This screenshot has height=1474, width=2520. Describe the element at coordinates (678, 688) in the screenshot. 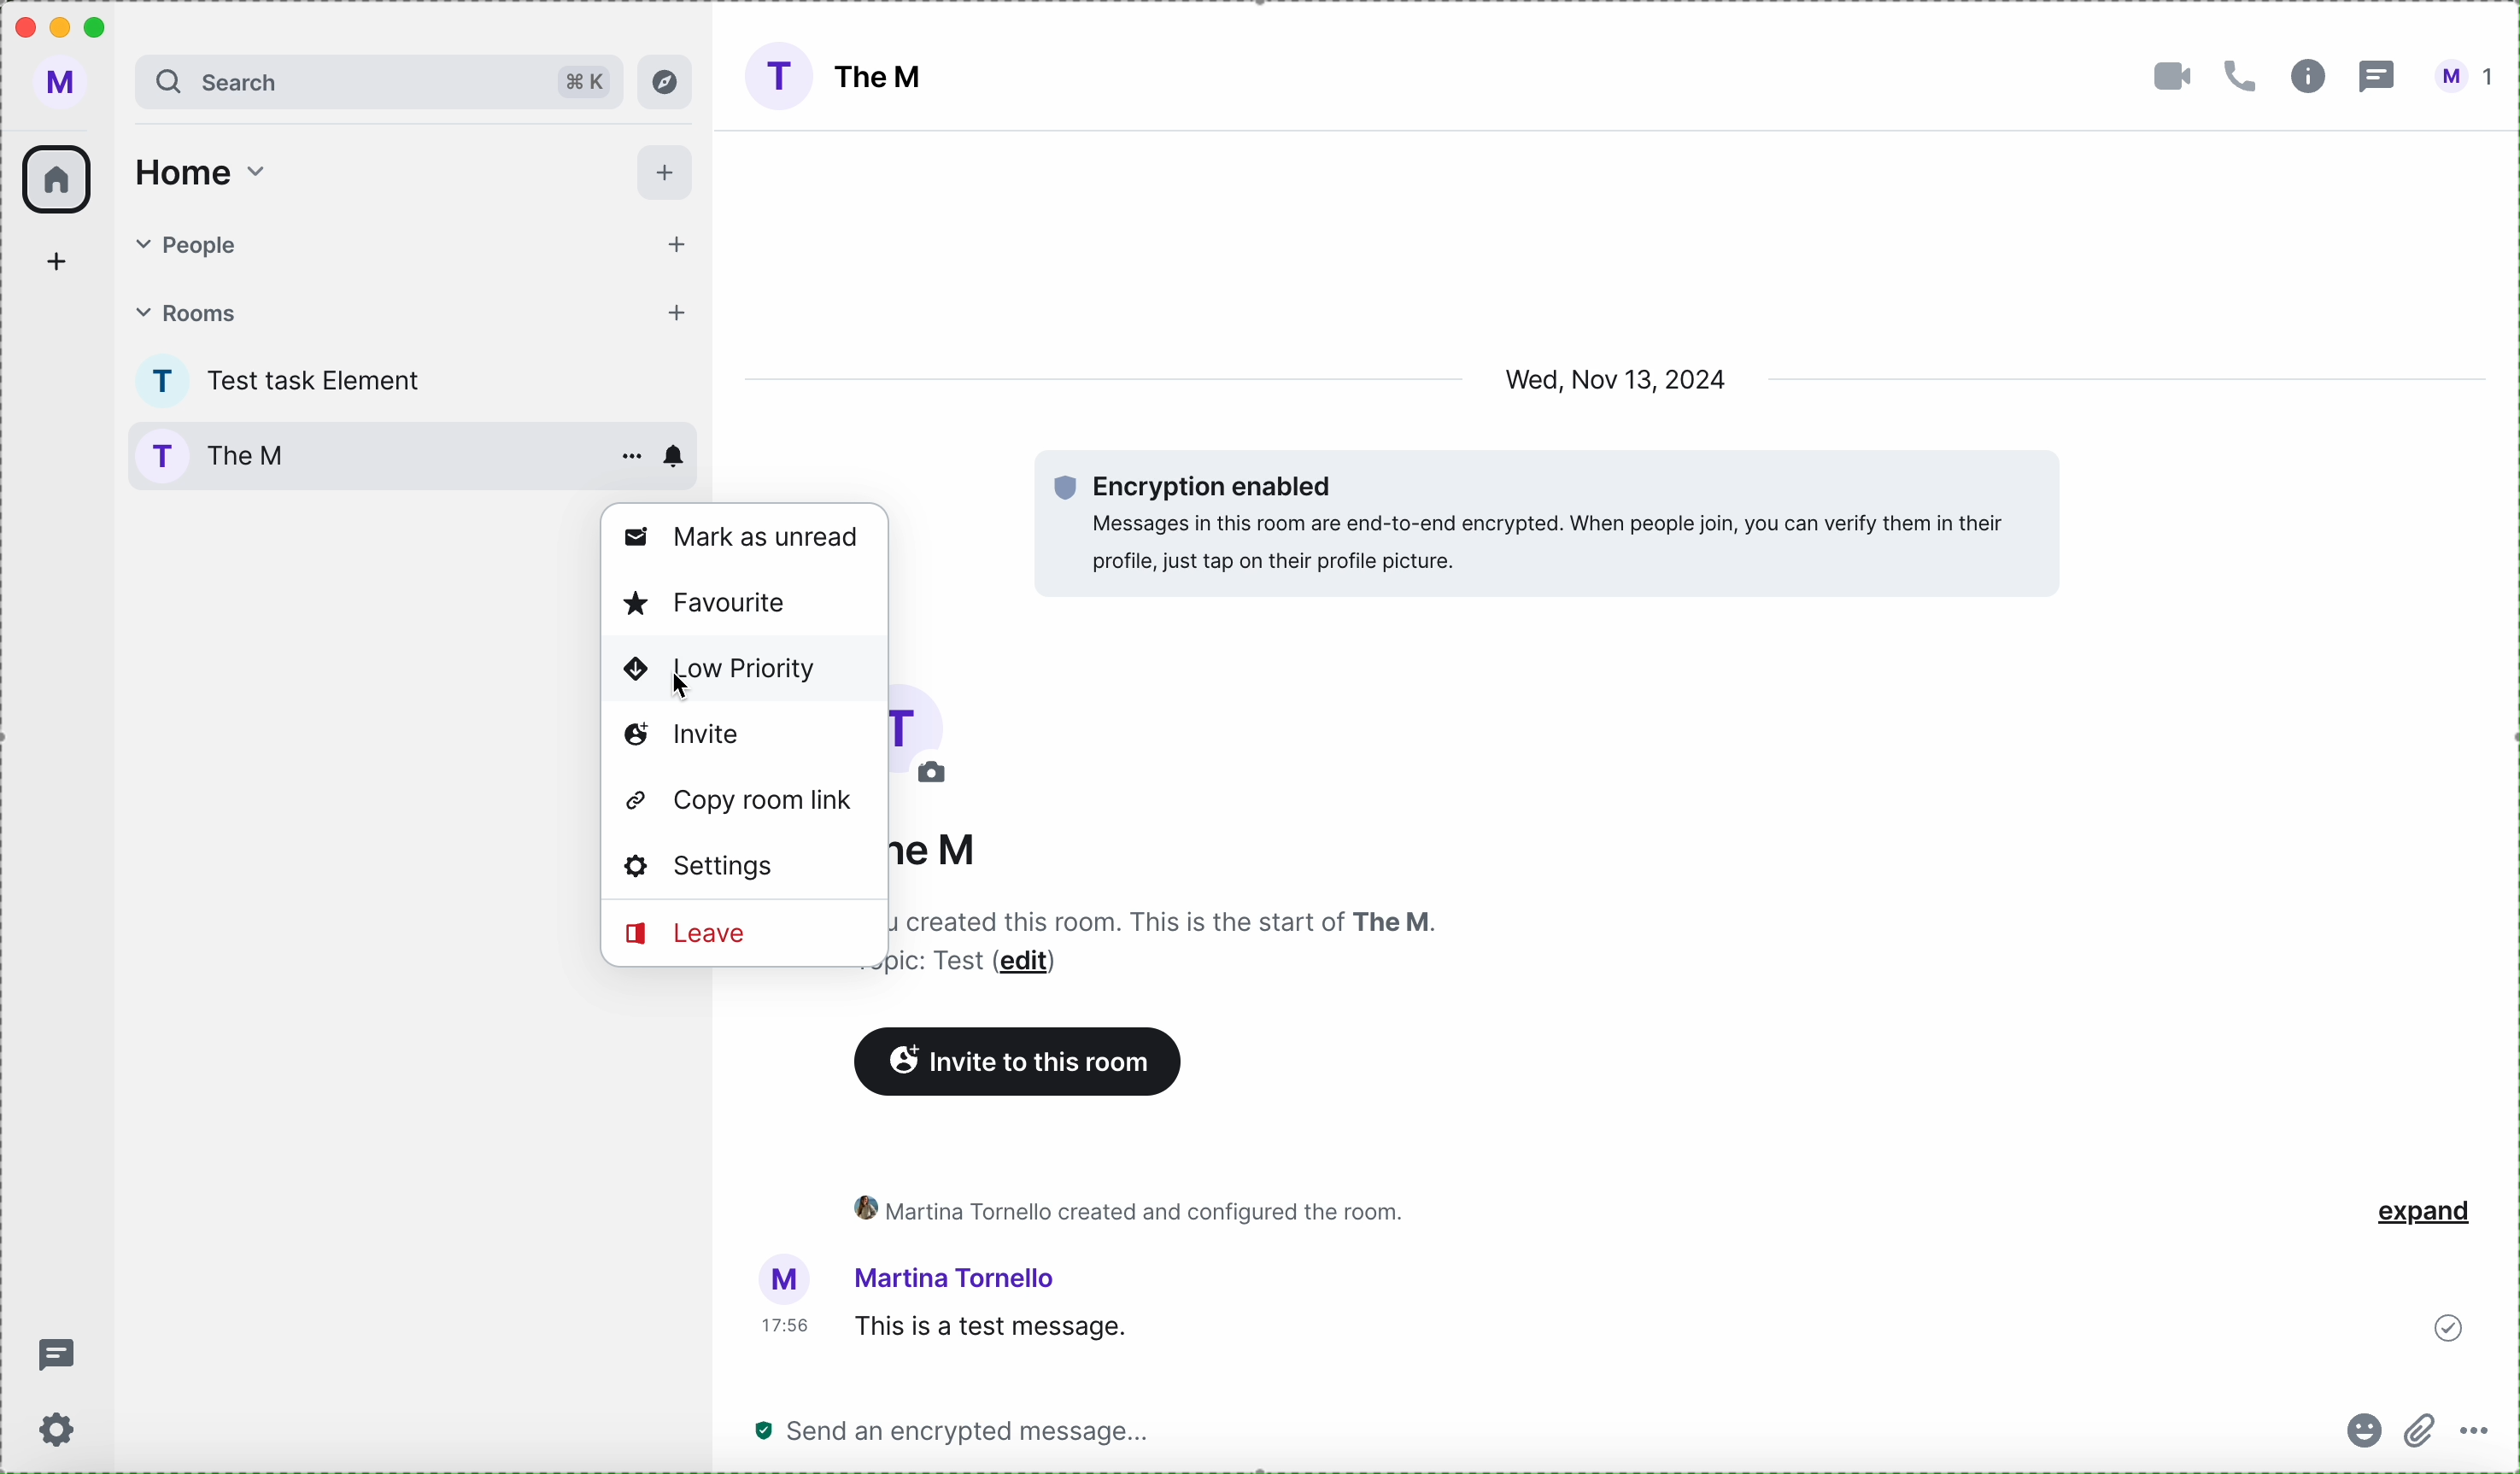

I see `cursor` at that location.